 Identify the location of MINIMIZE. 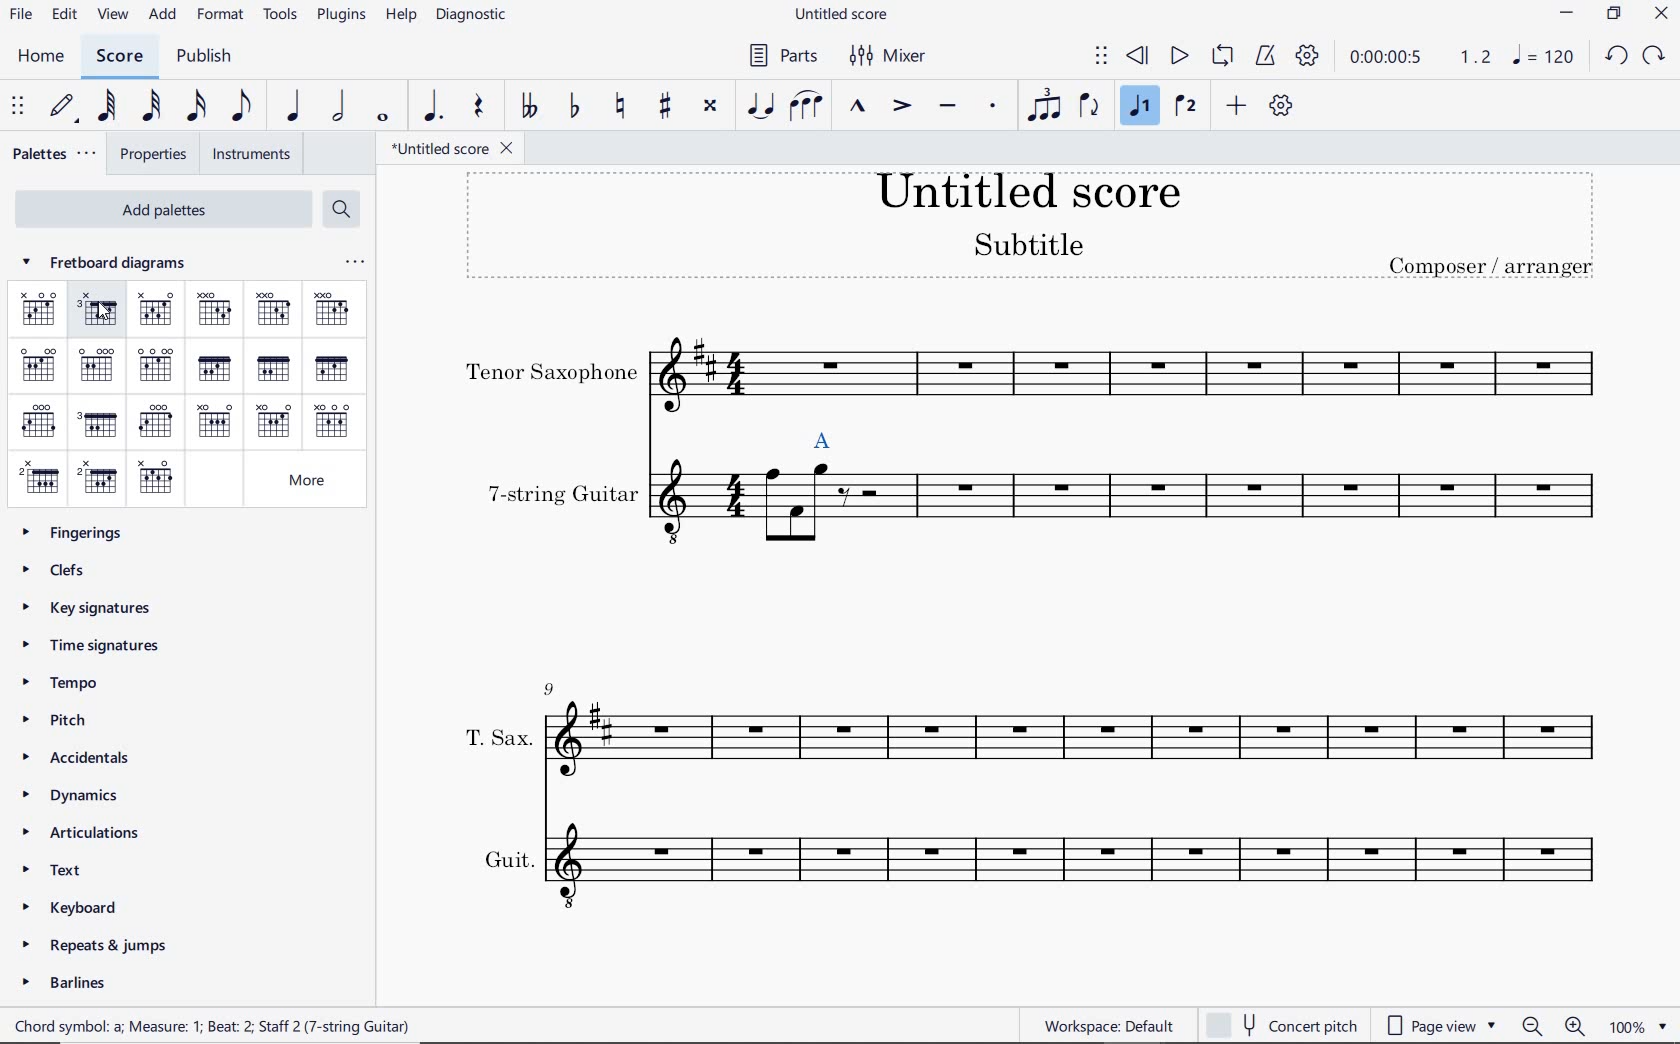
(1565, 14).